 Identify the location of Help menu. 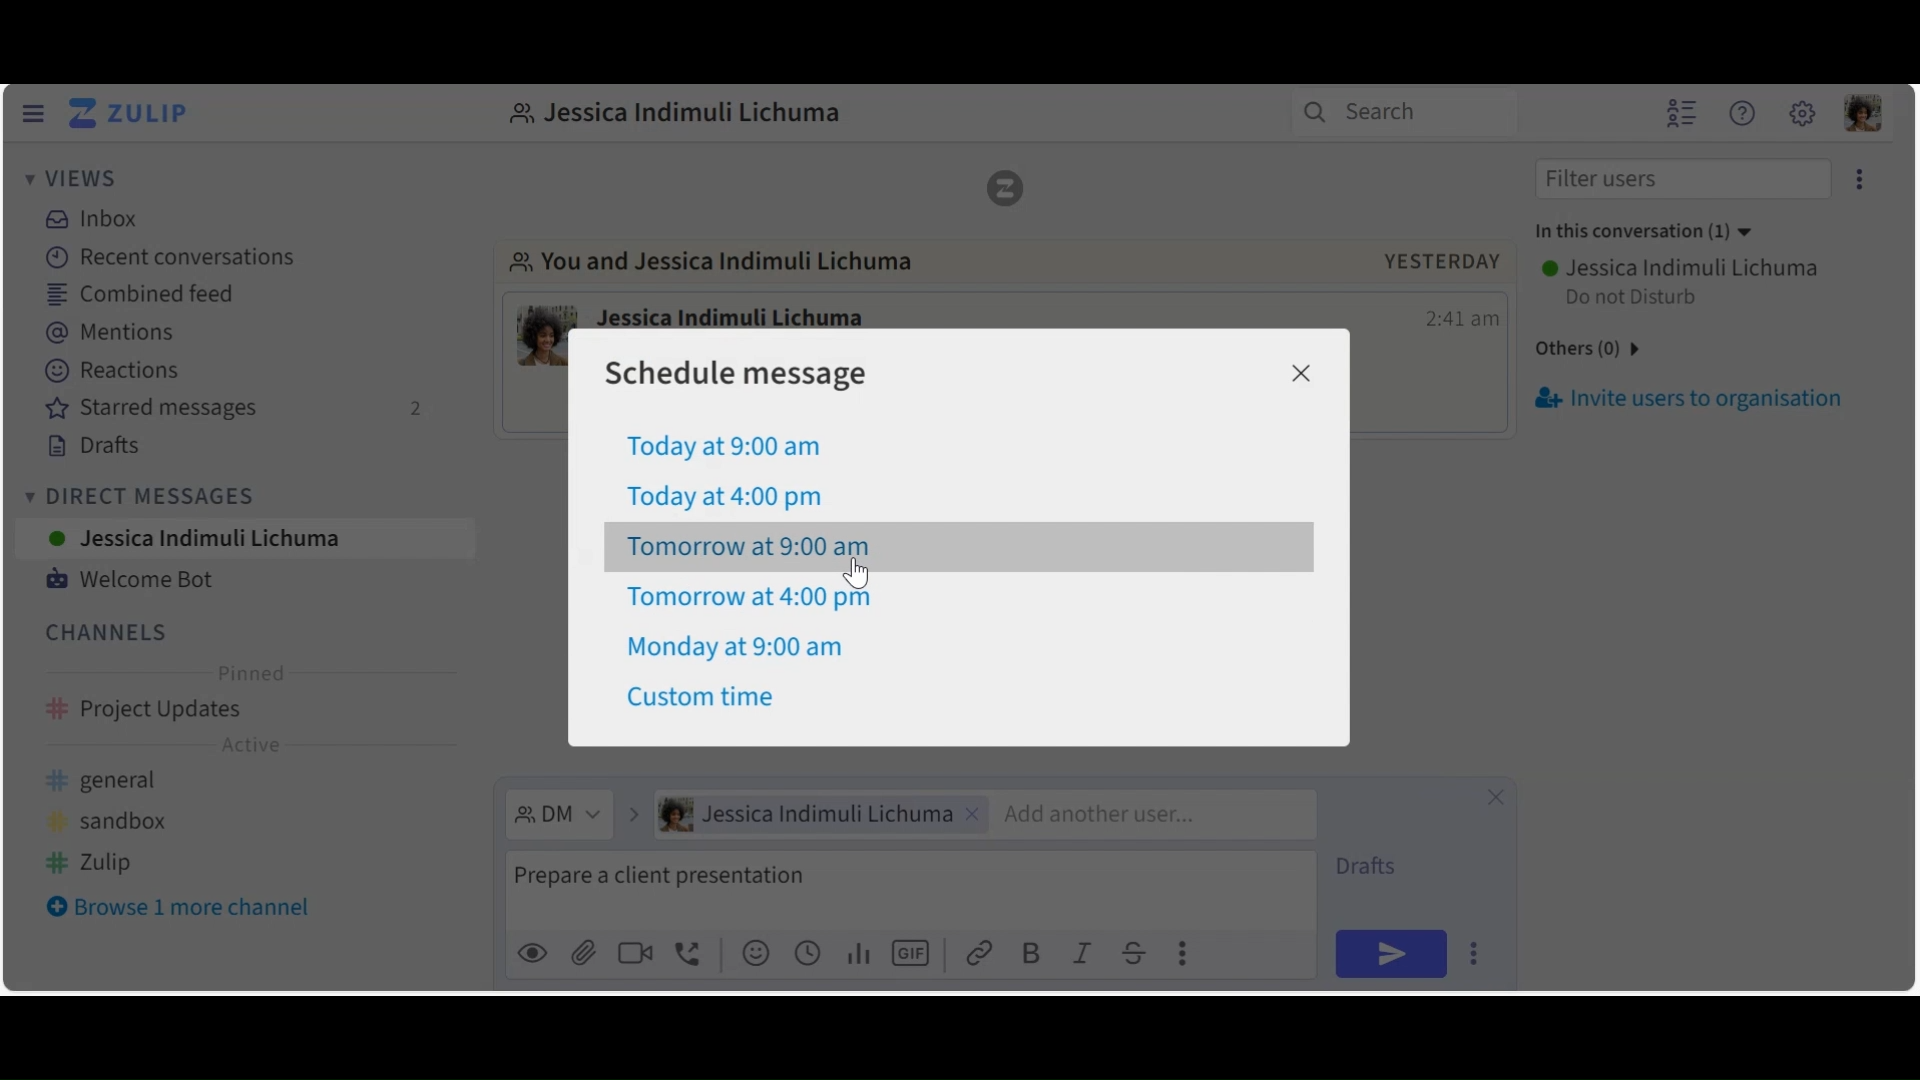
(1744, 114).